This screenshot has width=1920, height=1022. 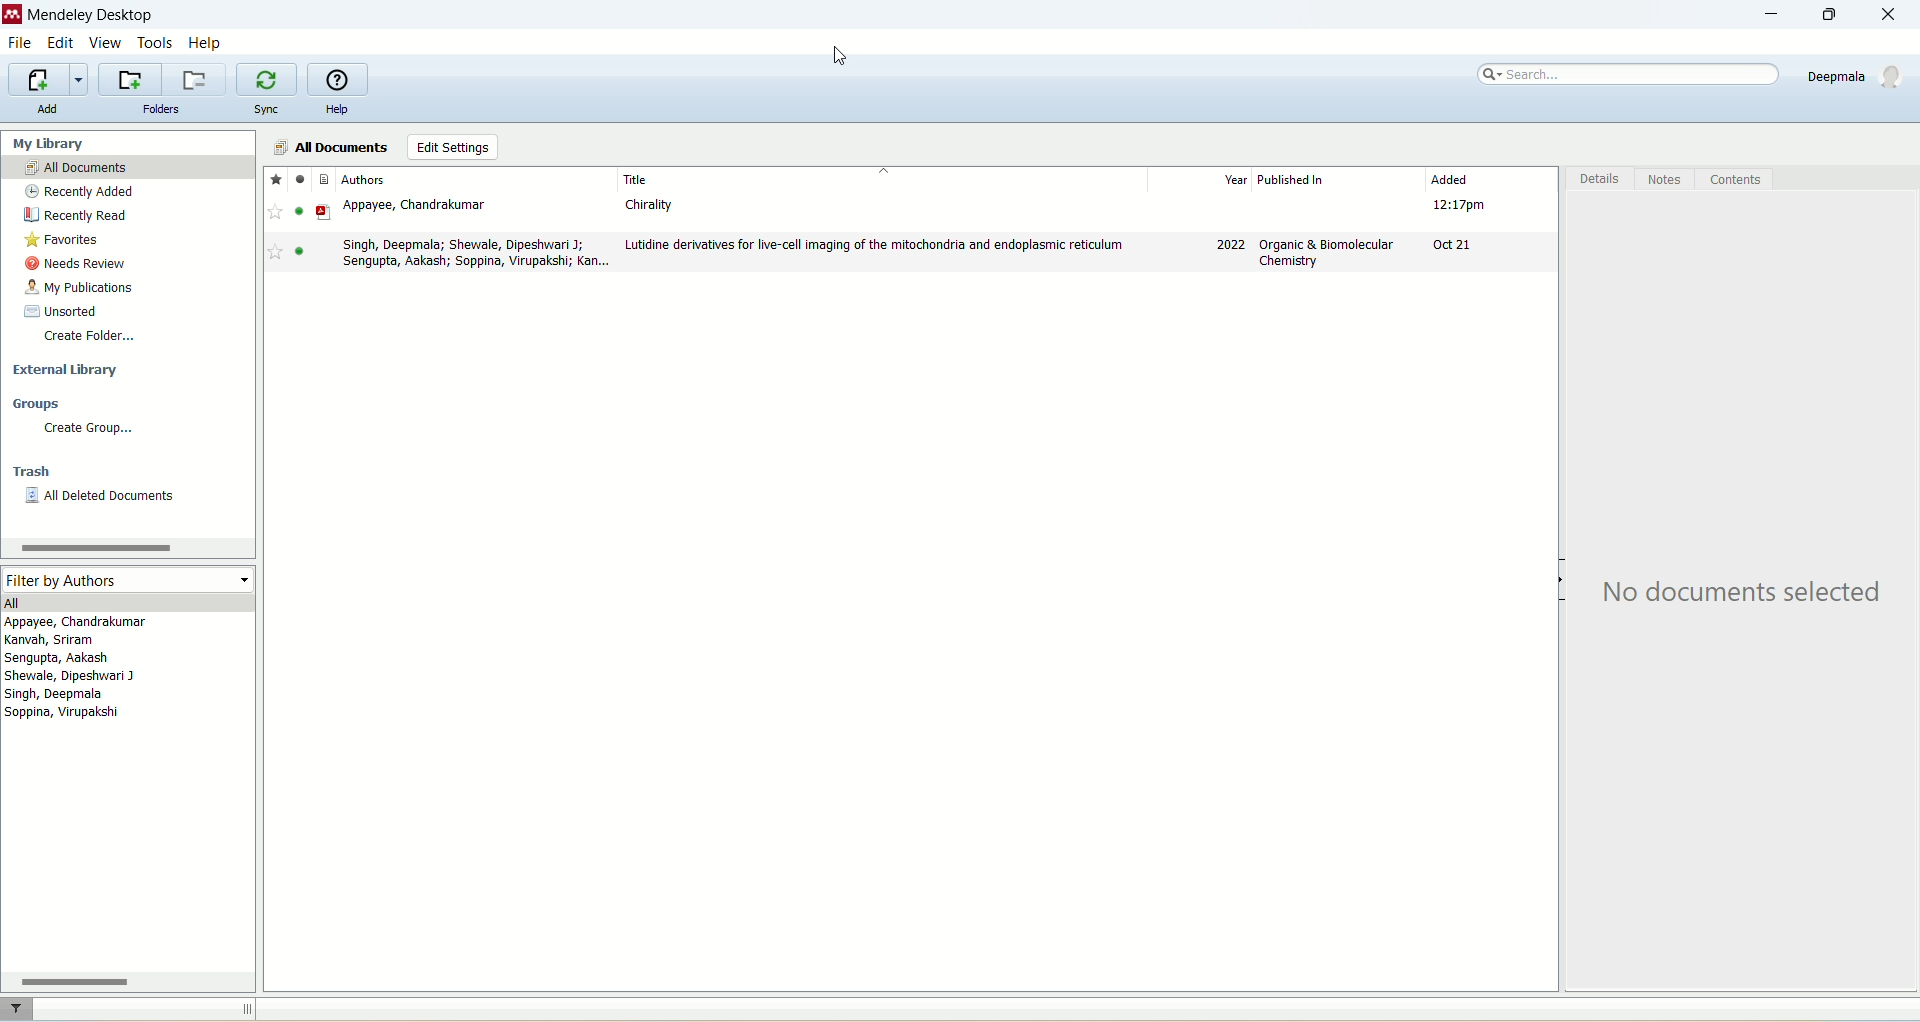 I want to click on minimize, so click(x=1775, y=15).